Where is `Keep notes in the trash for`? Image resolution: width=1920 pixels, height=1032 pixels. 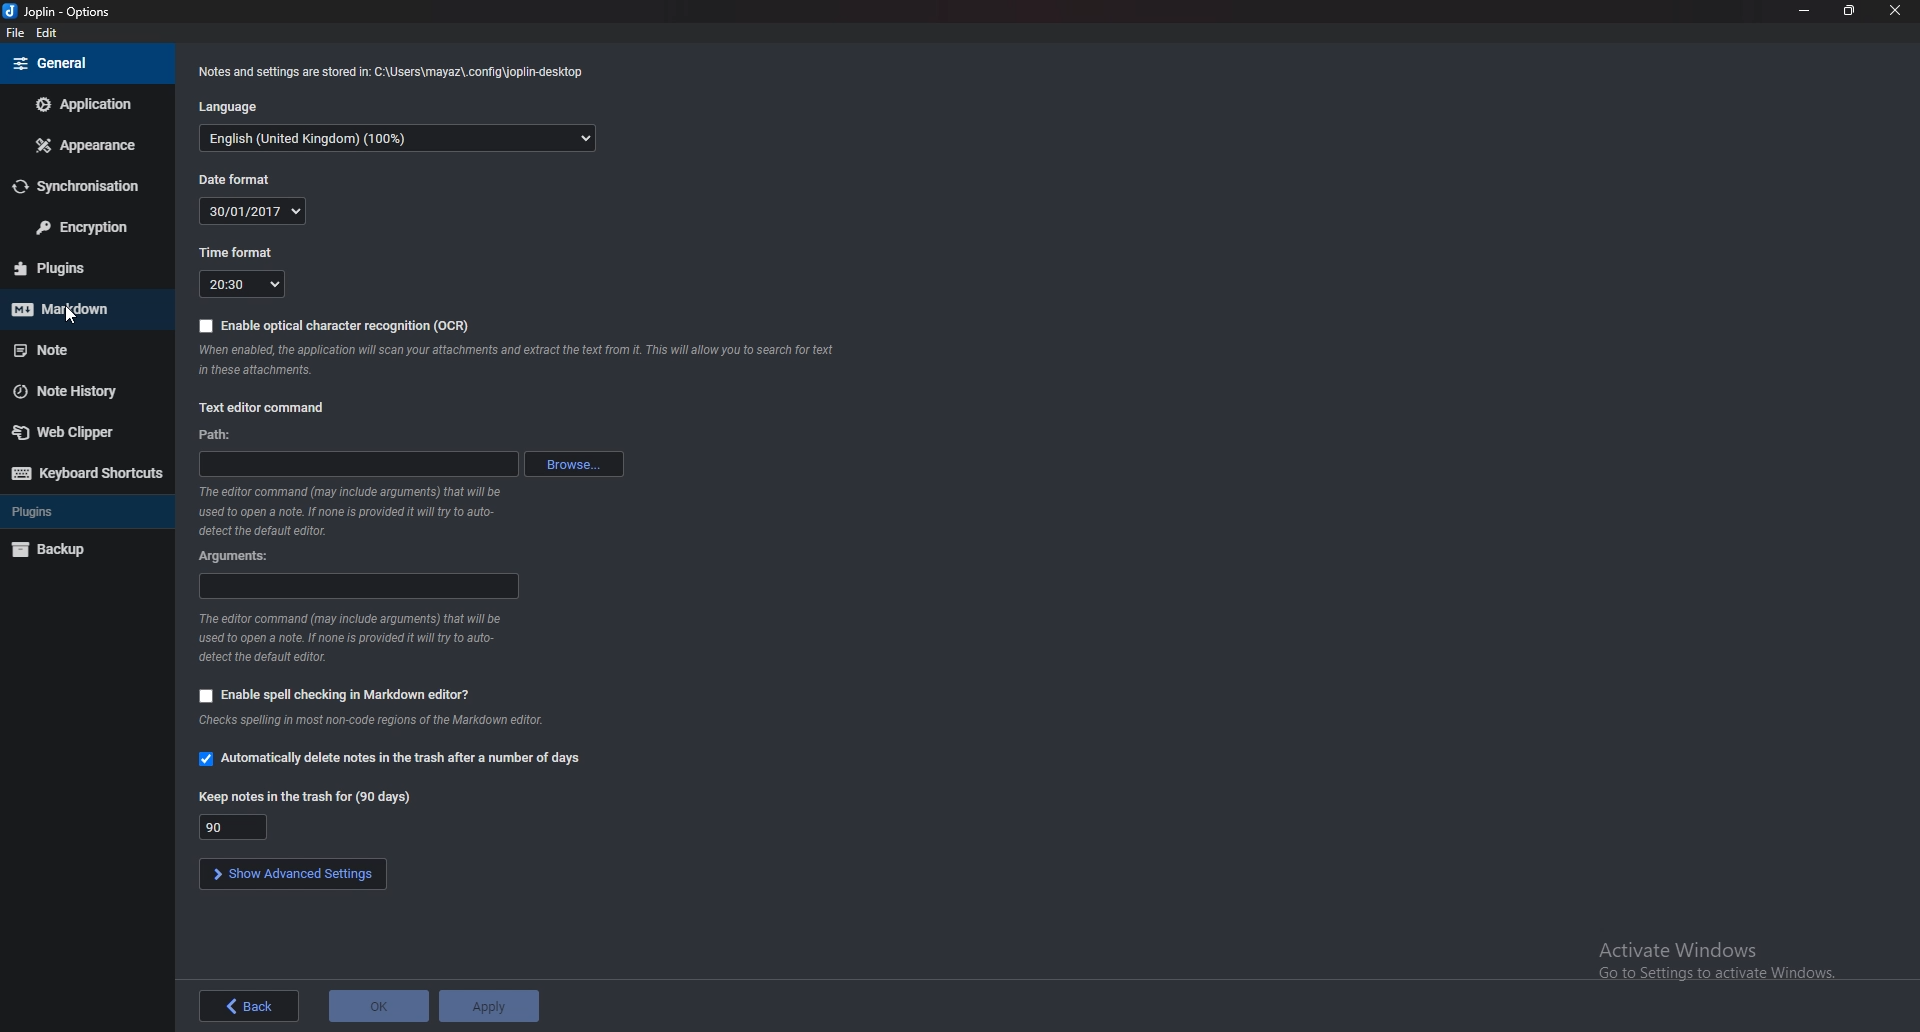 Keep notes in the trash for is located at coordinates (304, 796).